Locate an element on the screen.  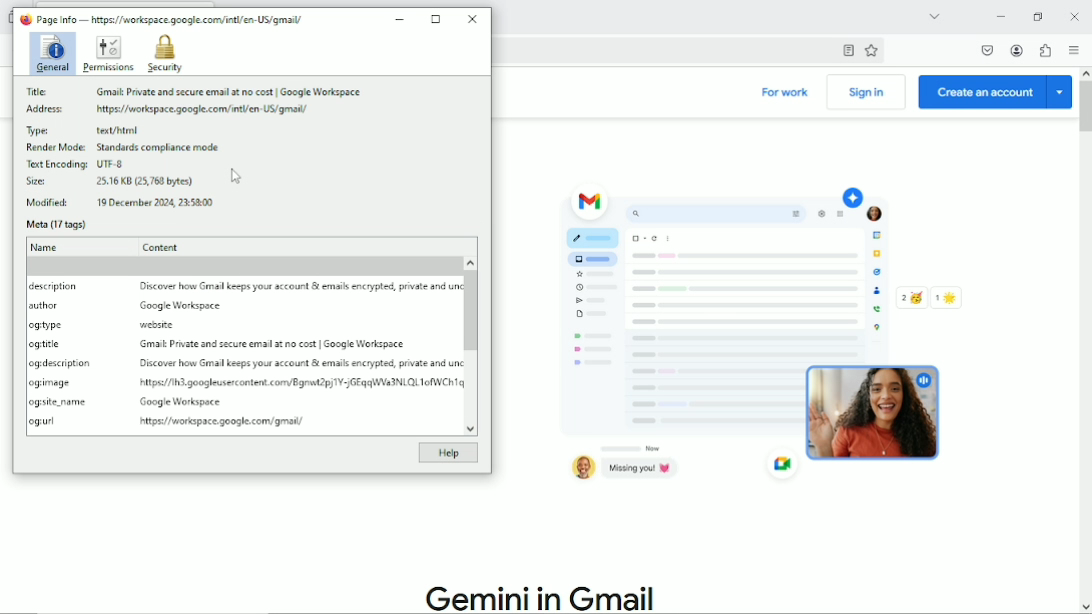
Gemini in Gmail is located at coordinates (550, 594).